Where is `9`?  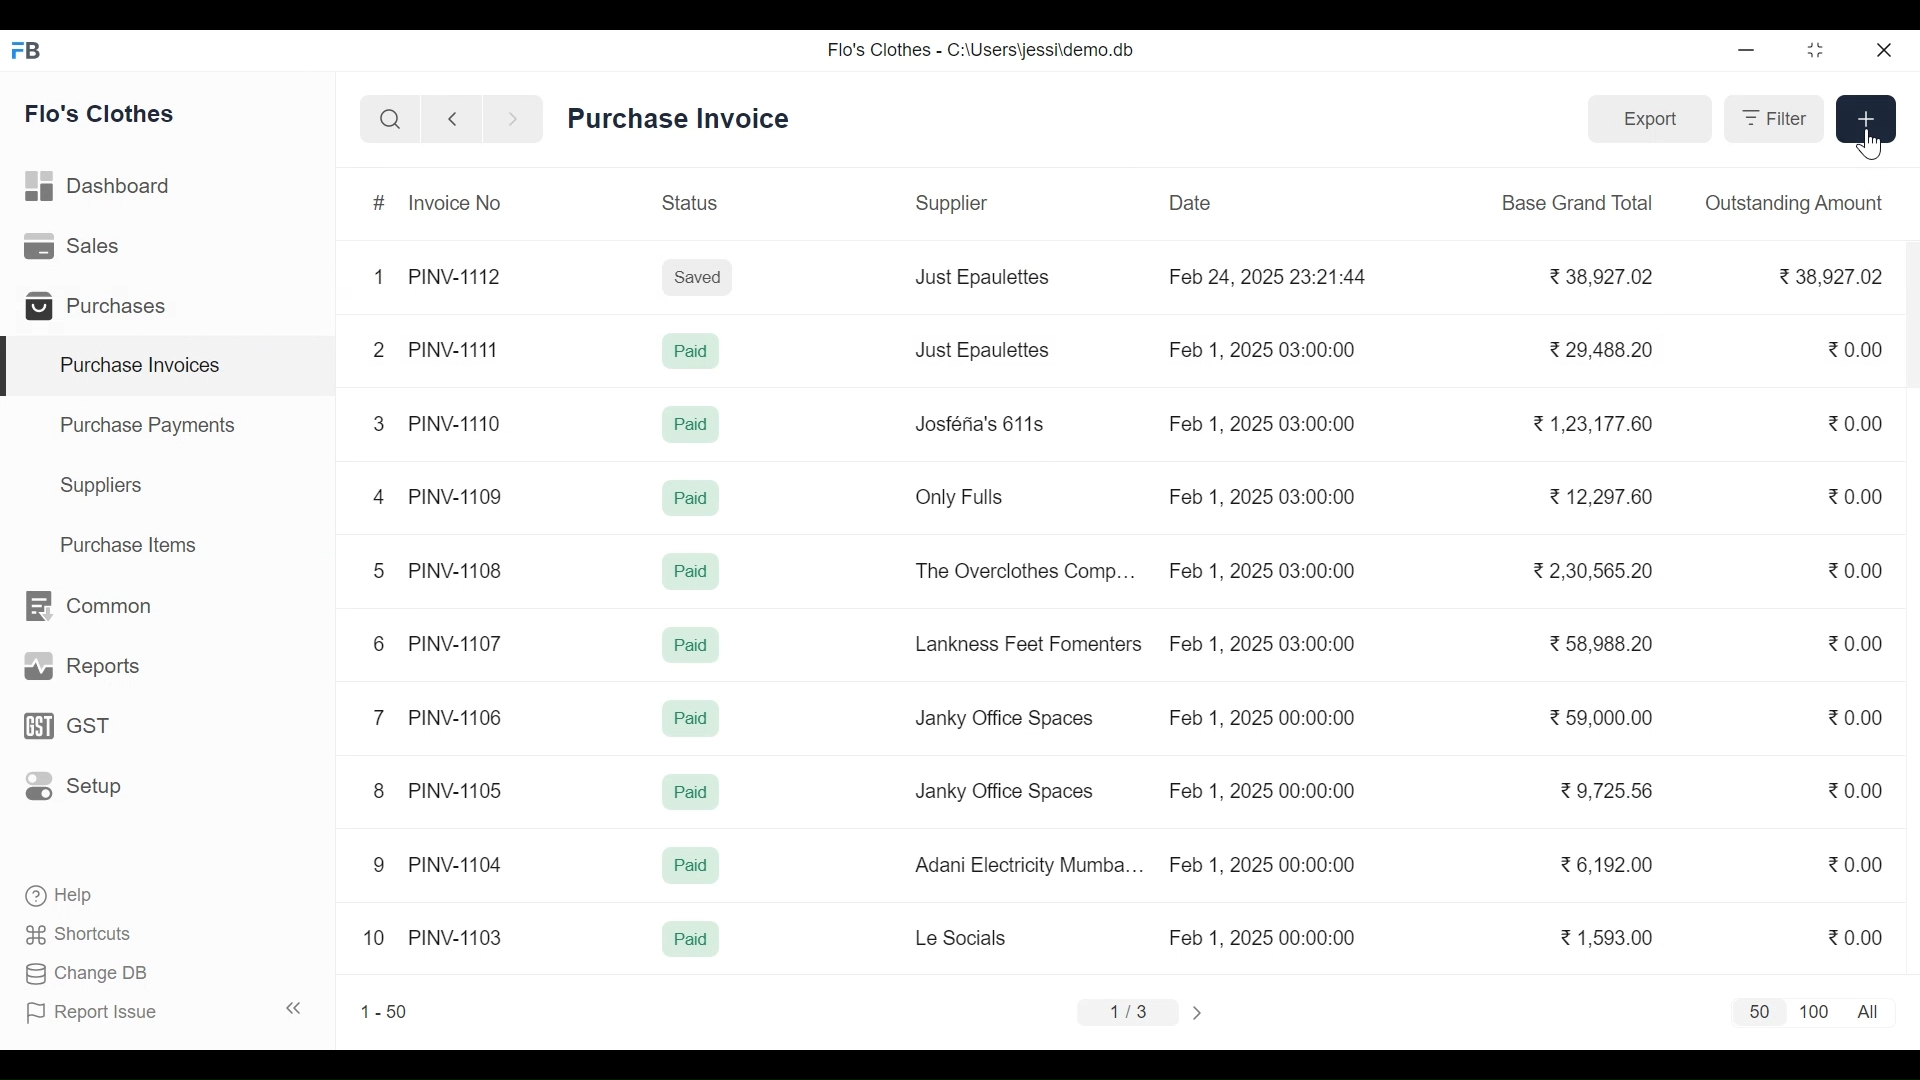
9 is located at coordinates (380, 866).